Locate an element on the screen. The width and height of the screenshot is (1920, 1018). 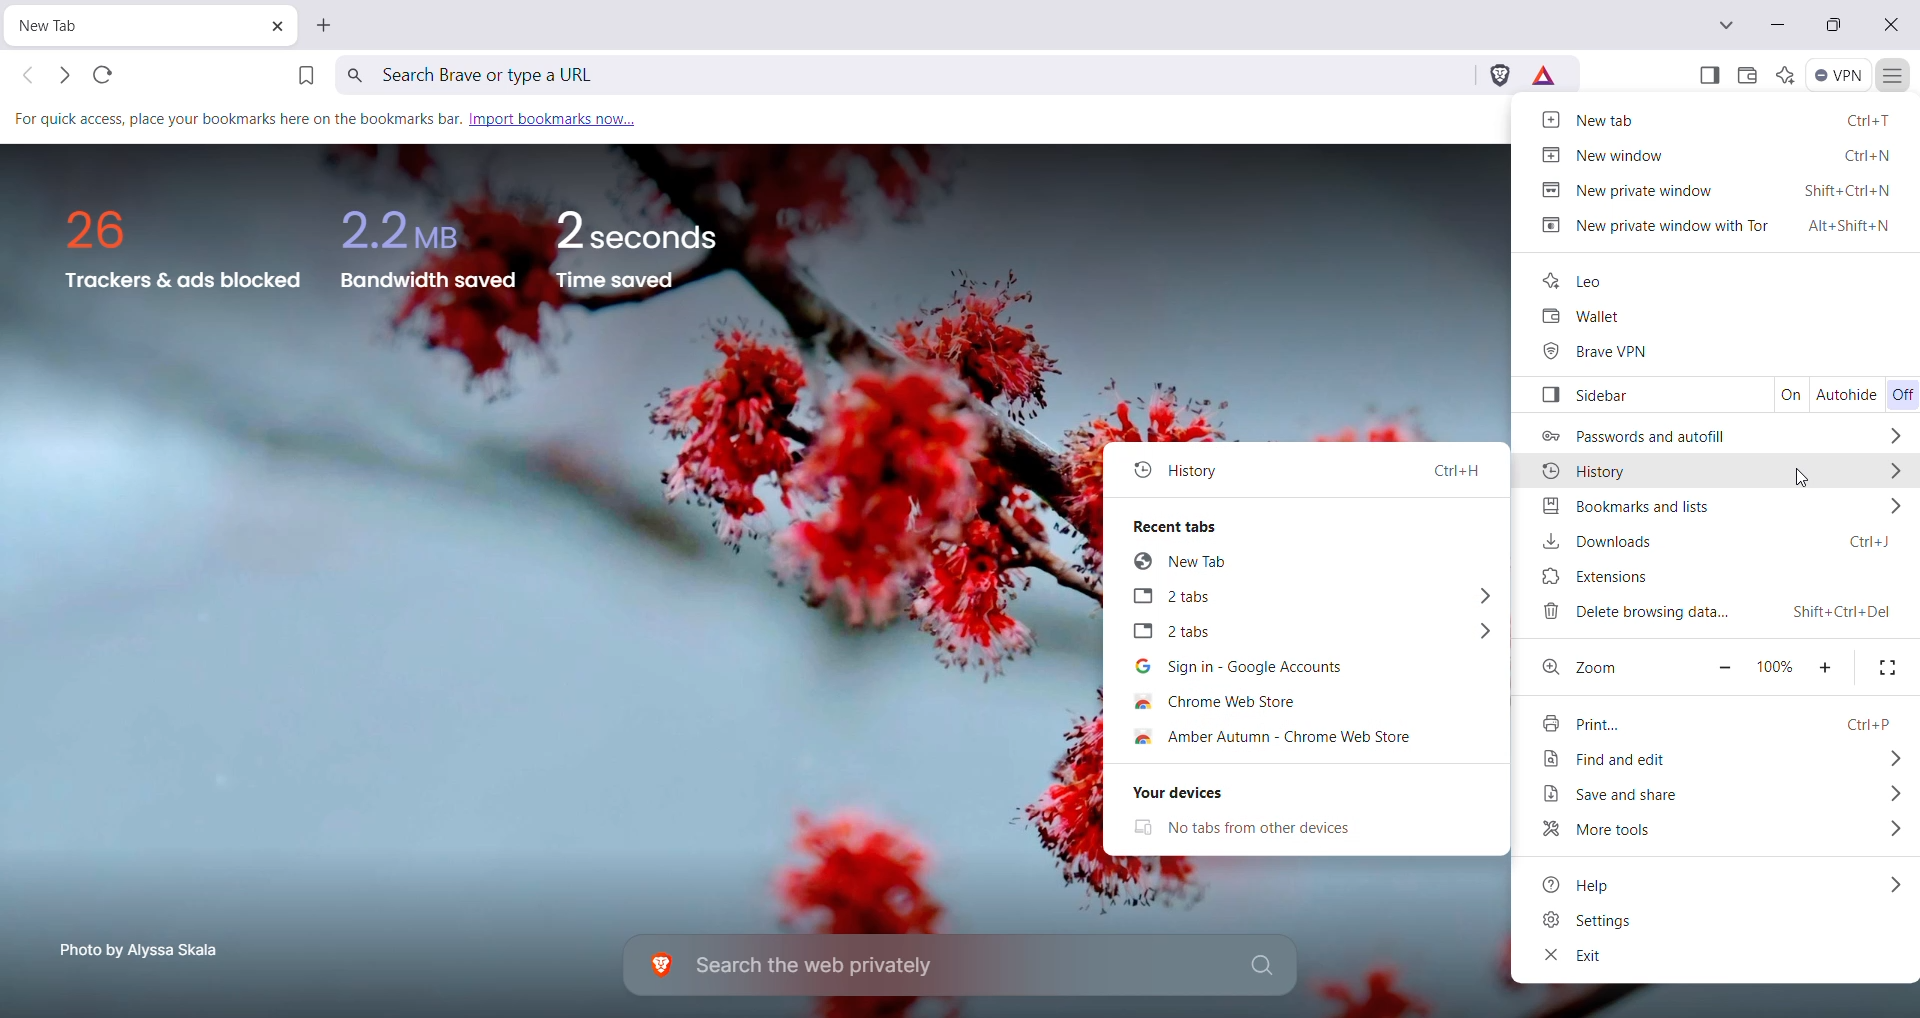
Delete browsing data is located at coordinates (1717, 612).